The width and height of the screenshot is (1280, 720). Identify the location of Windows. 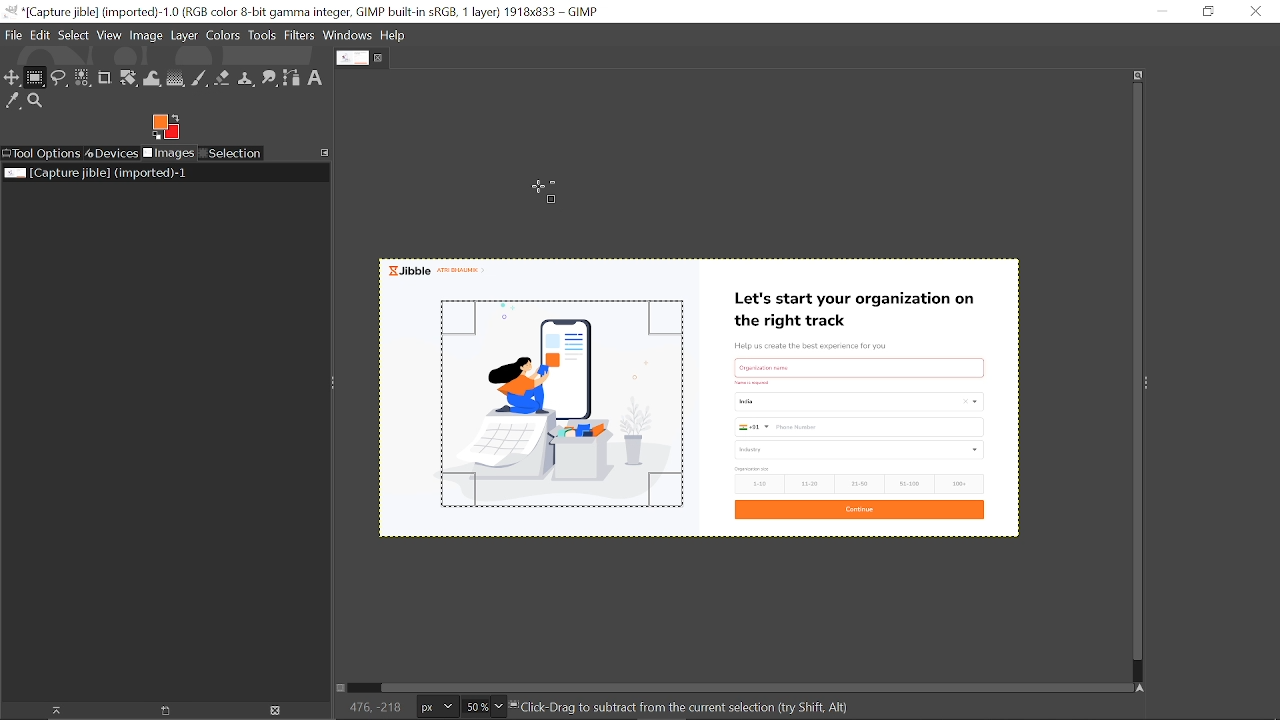
(347, 36).